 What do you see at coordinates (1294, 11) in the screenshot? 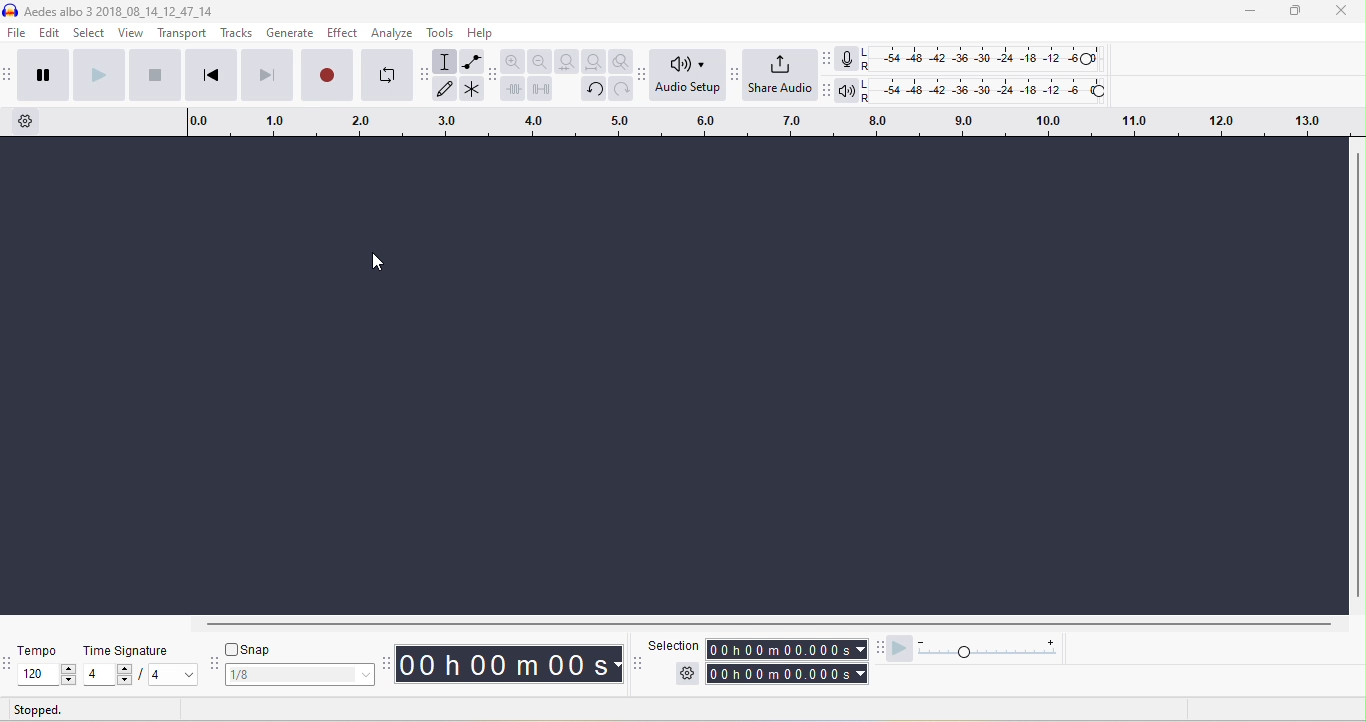
I see `maximize` at bounding box center [1294, 11].